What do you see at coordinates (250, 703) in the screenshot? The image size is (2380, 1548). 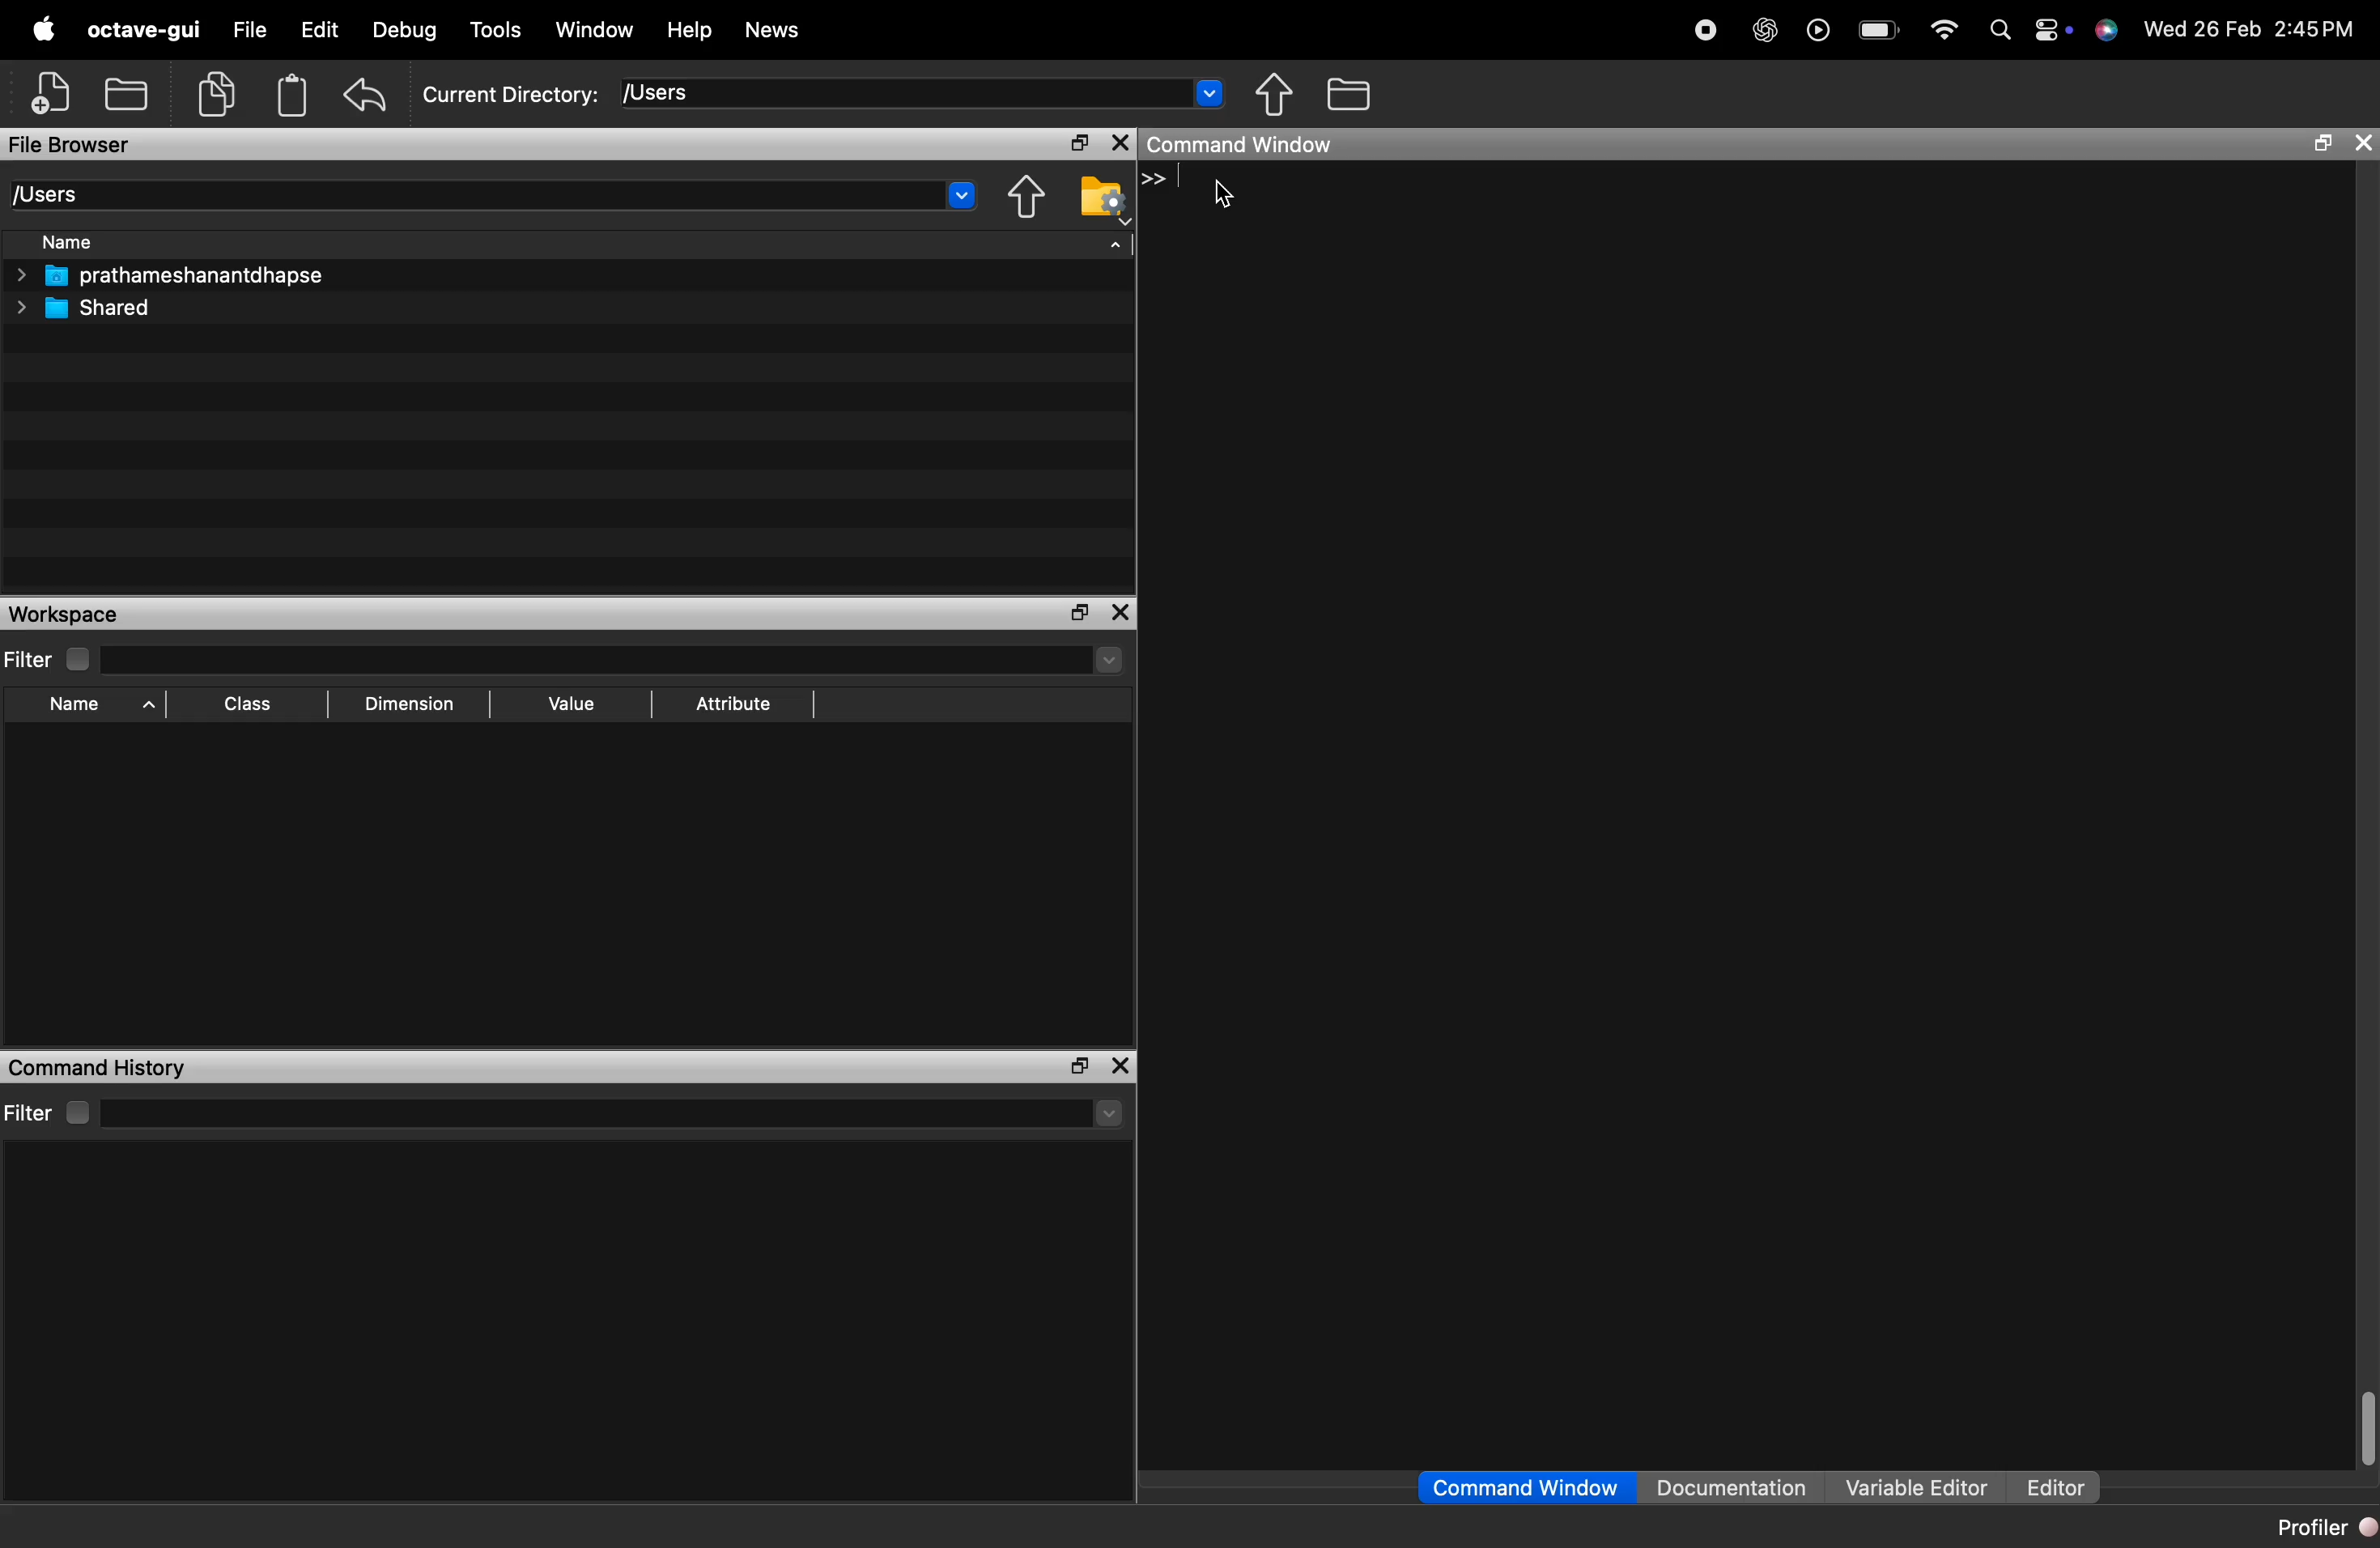 I see `Class` at bounding box center [250, 703].